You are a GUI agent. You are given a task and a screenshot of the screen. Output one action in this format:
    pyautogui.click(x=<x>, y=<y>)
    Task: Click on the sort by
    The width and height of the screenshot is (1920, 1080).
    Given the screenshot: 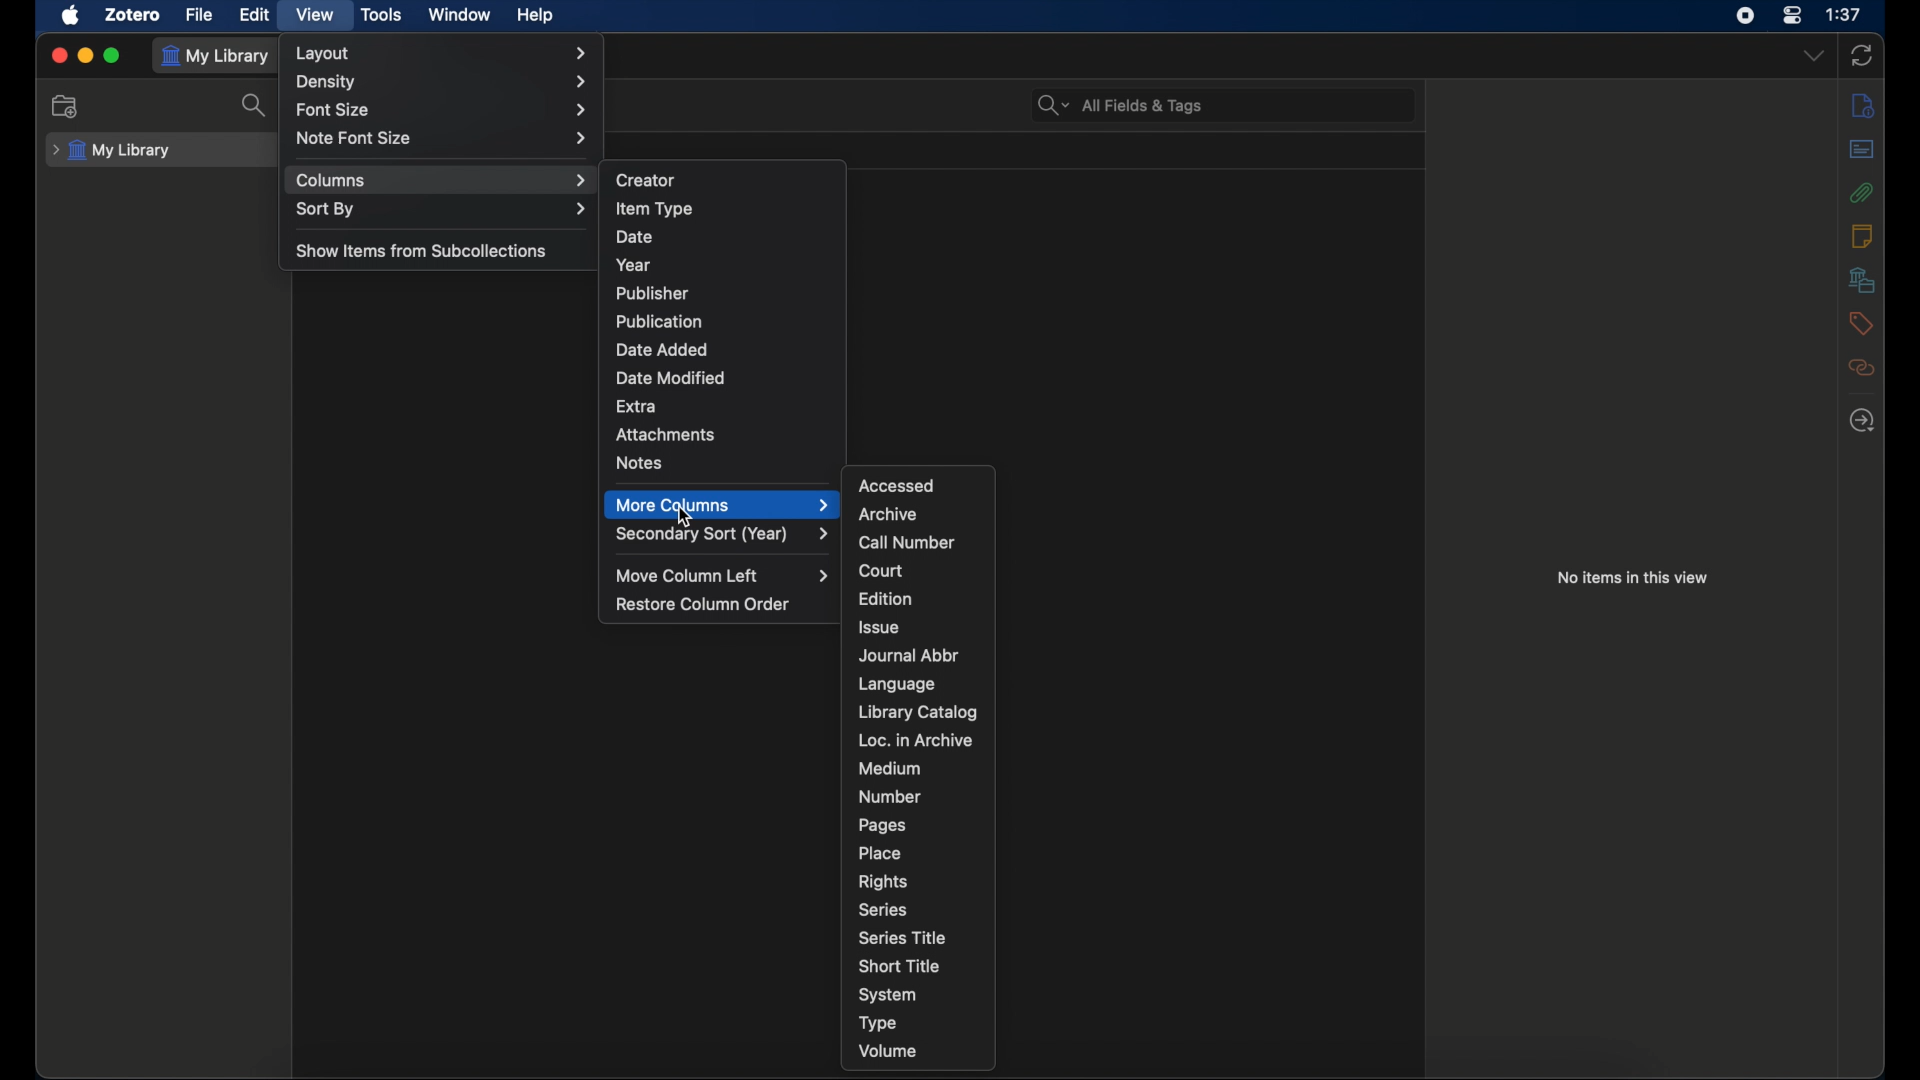 What is the action you would take?
    pyautogui.click(x=442, y=208)
    